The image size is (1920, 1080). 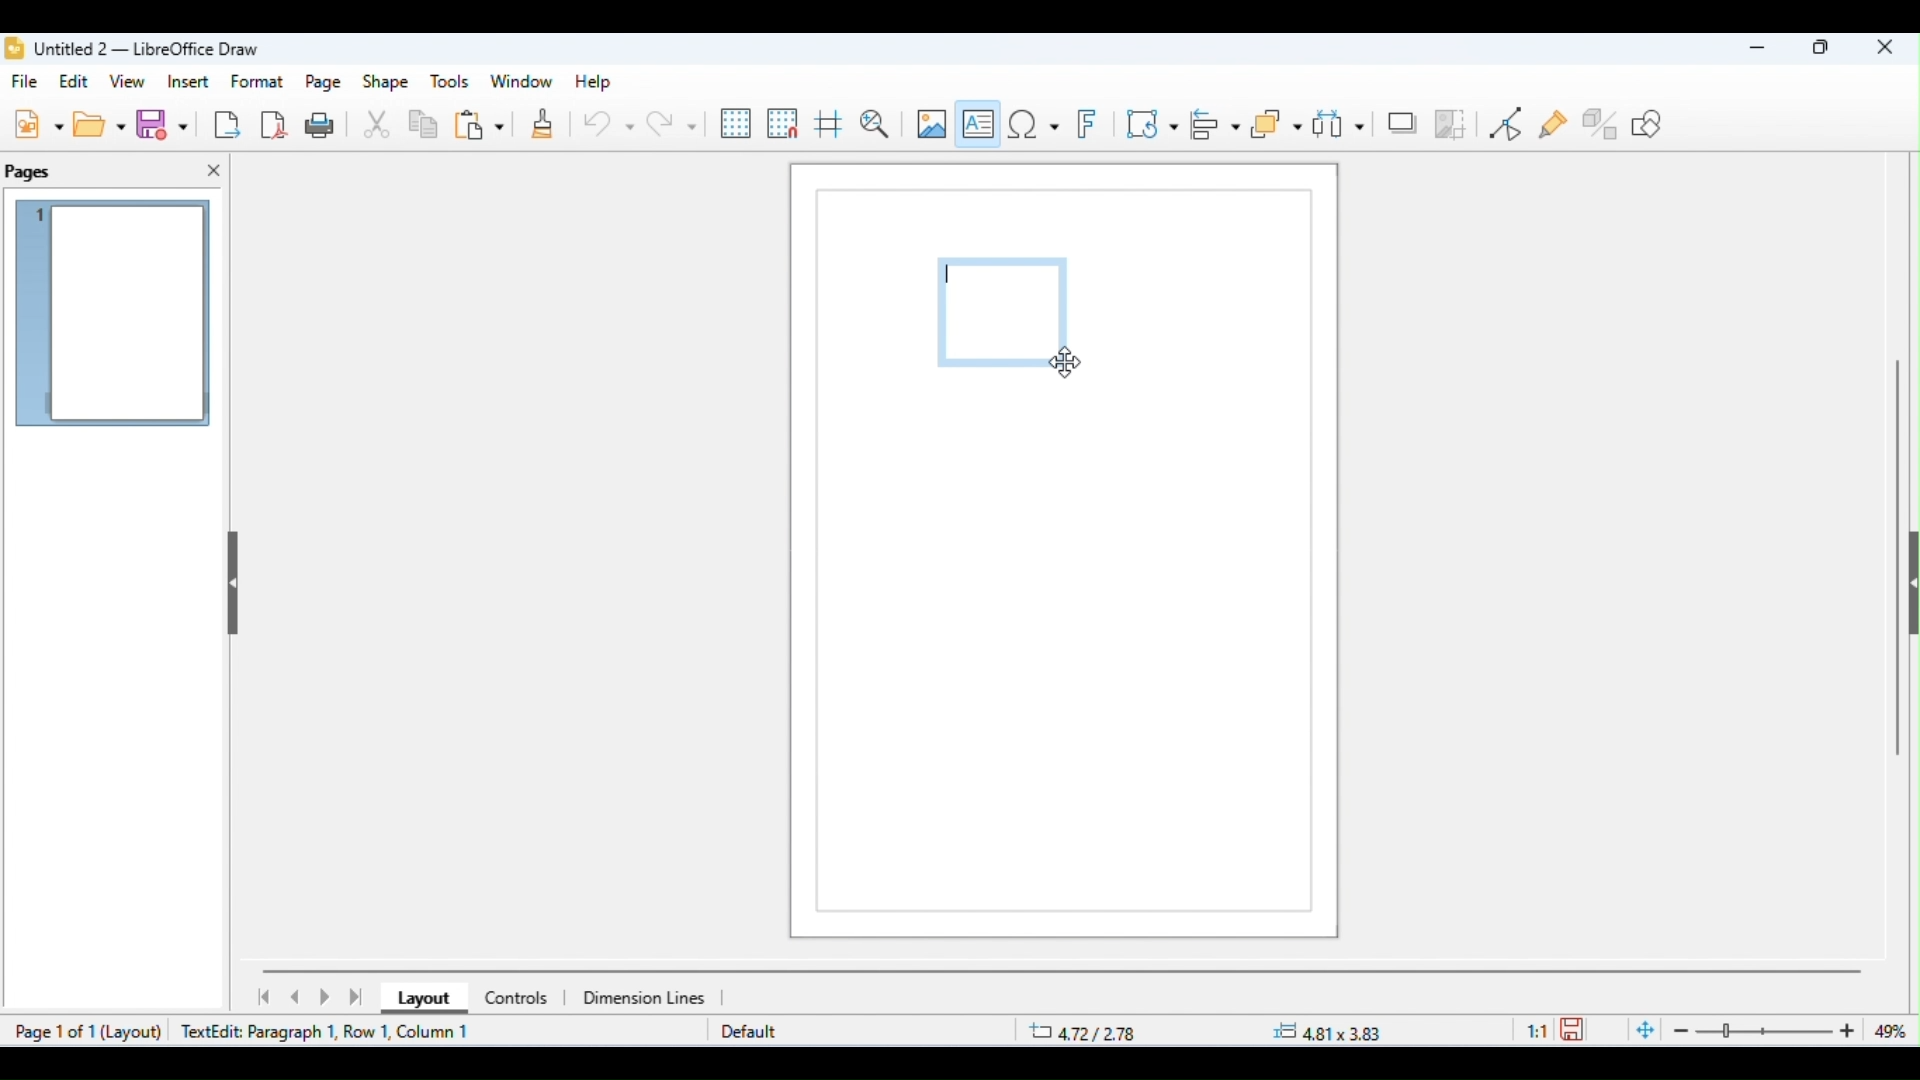 What do you see at coordinates (930, 123) in the screenshot?
I see `insert image` at bounding box center [930, 123].